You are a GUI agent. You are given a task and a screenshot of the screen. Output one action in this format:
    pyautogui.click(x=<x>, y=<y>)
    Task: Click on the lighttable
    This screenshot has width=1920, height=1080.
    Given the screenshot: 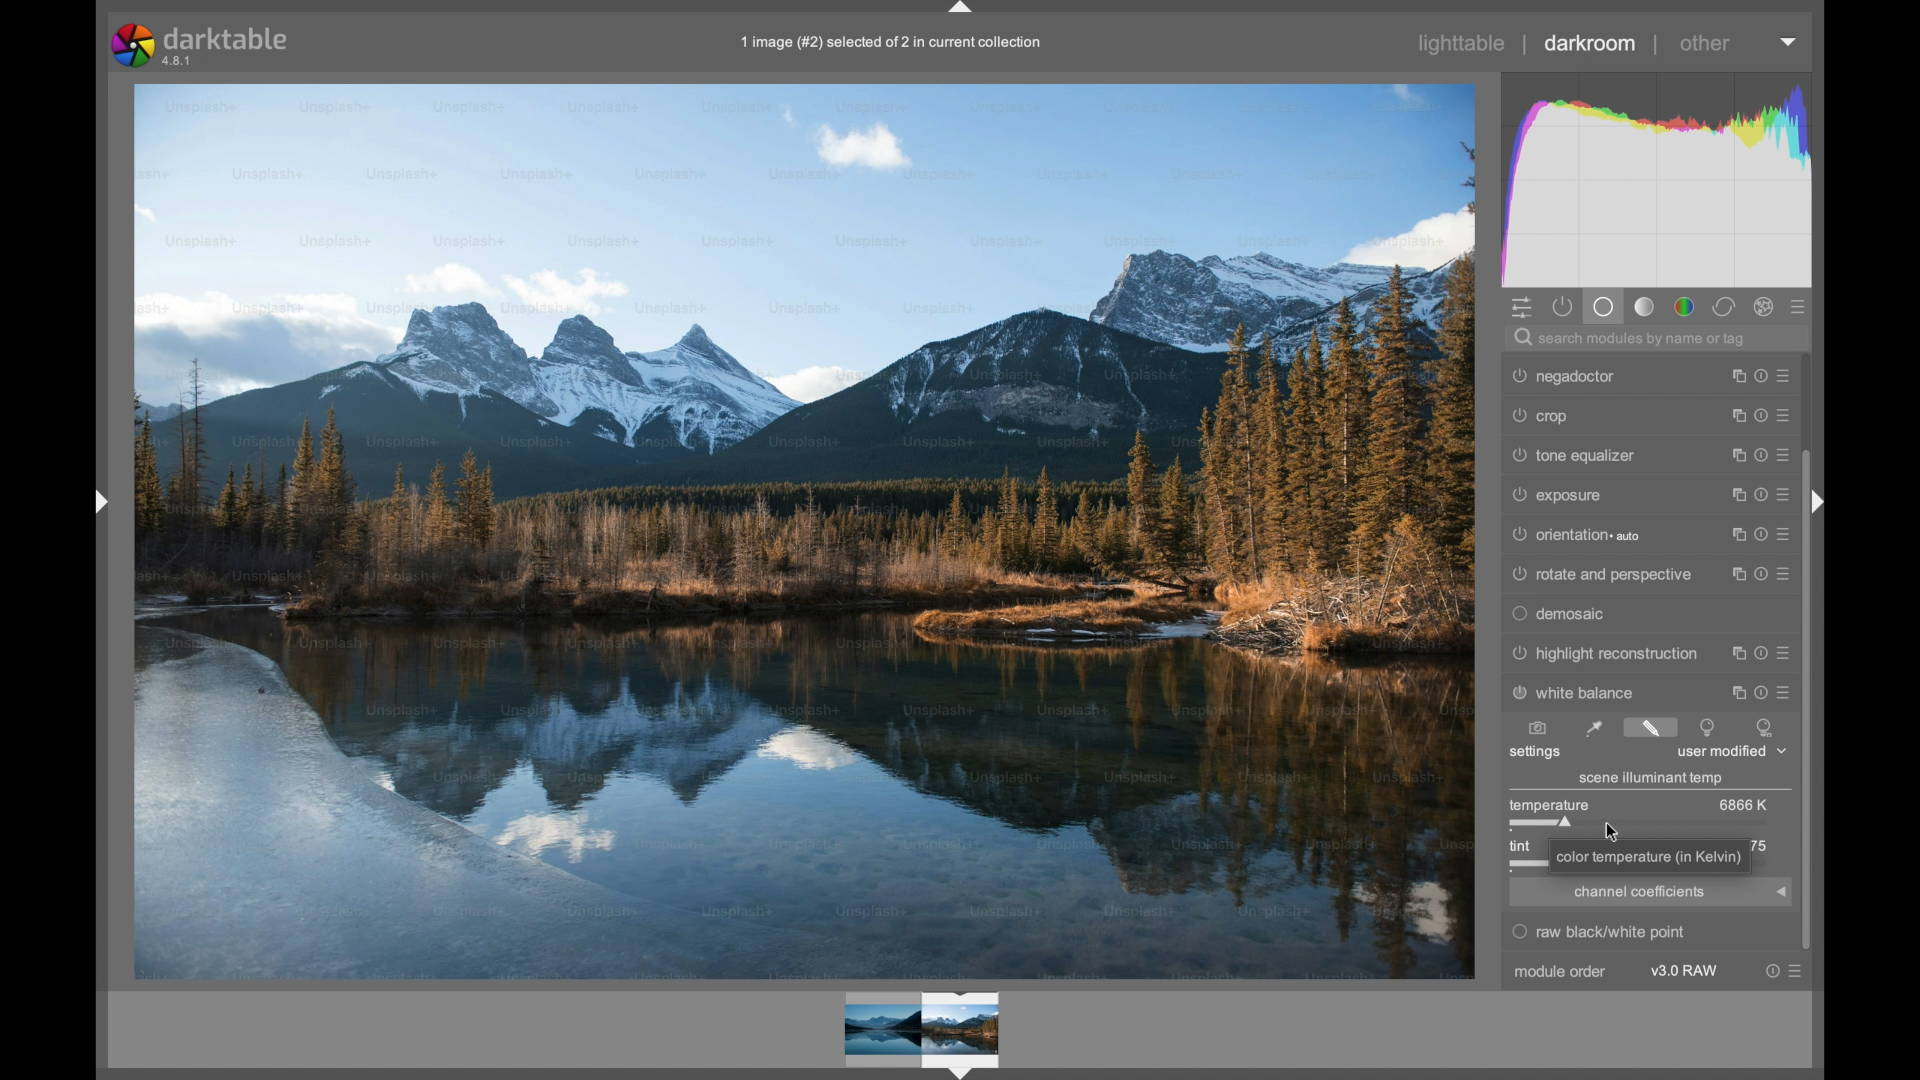 What is the action you would take?
    pyautogui.click(x=1463, y=43)
    